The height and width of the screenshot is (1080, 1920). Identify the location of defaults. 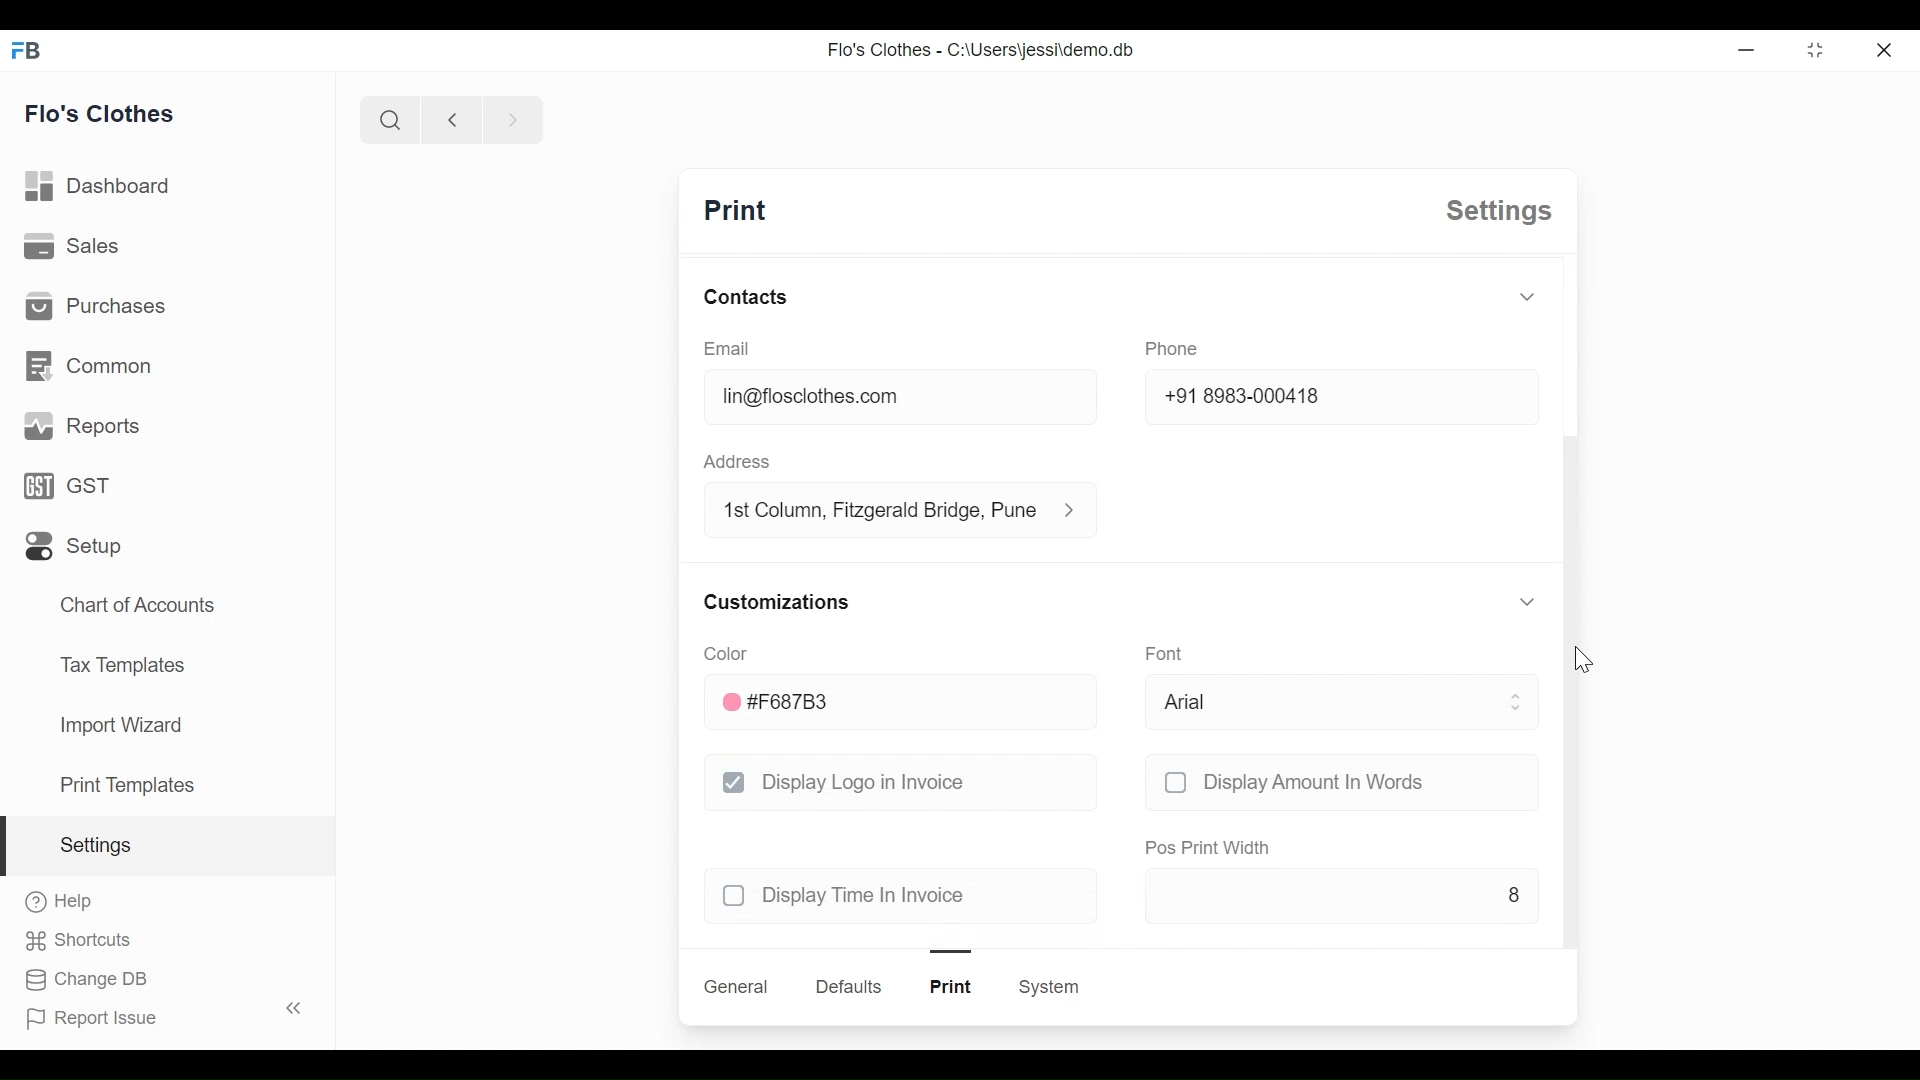
(851, 987).